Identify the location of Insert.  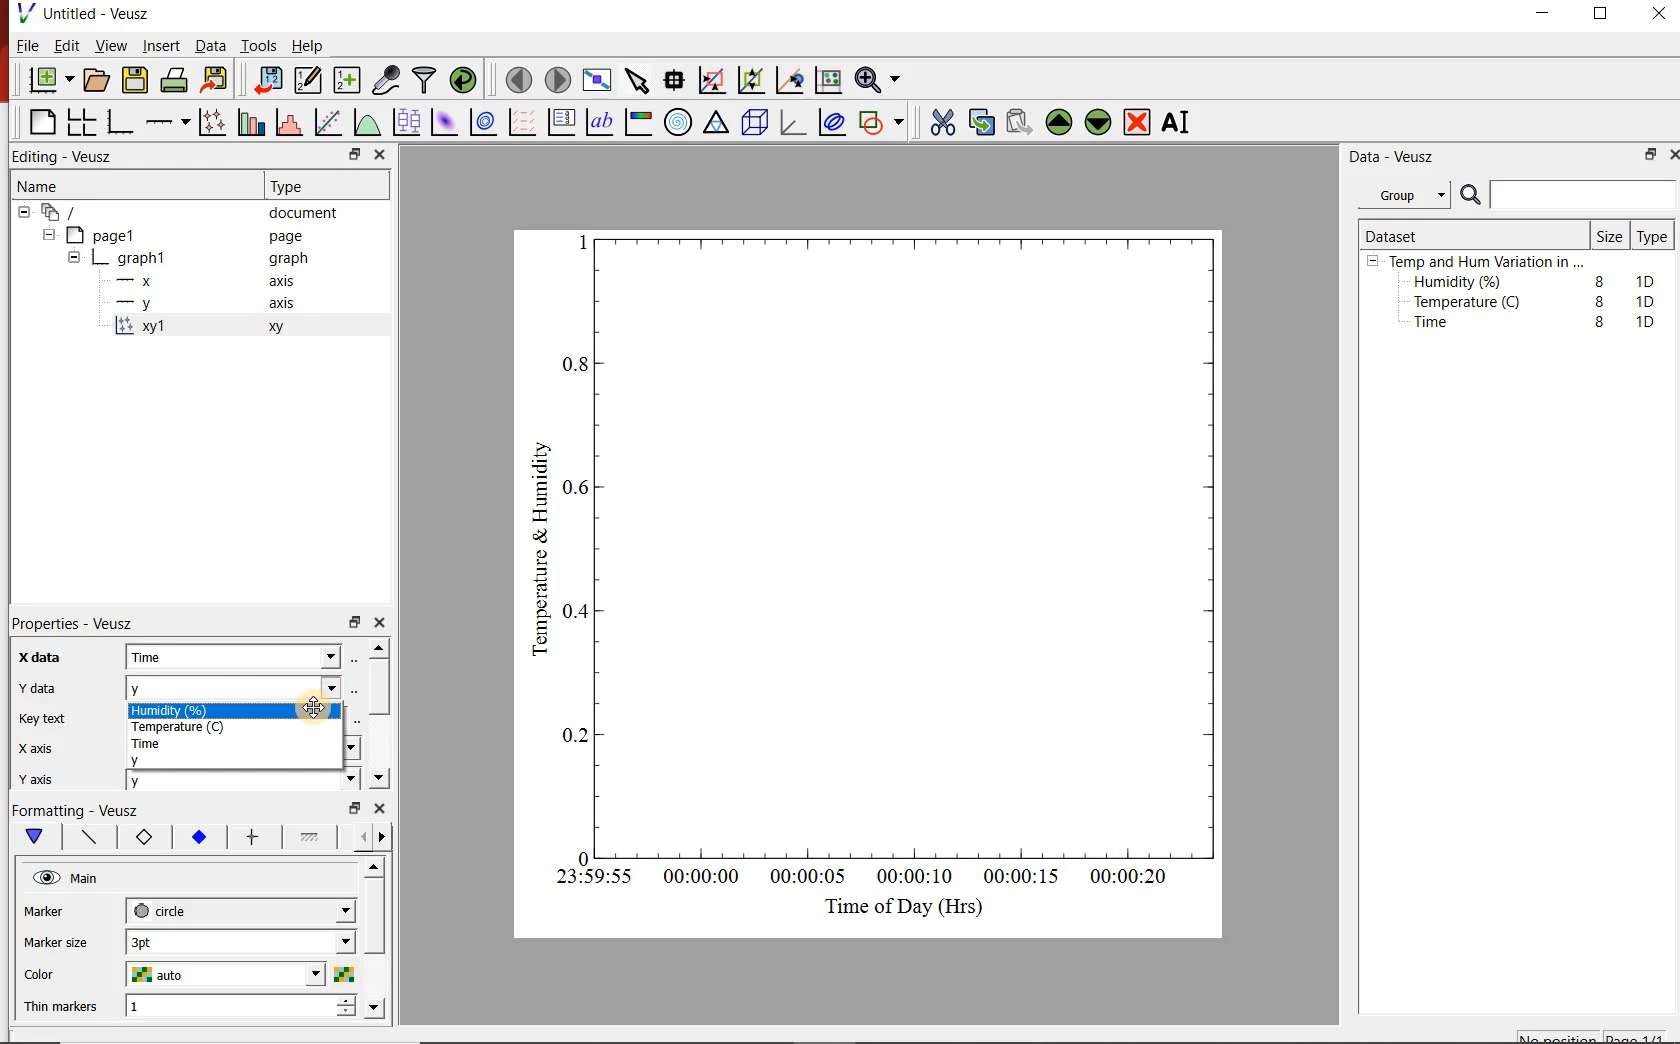
(158, 46).